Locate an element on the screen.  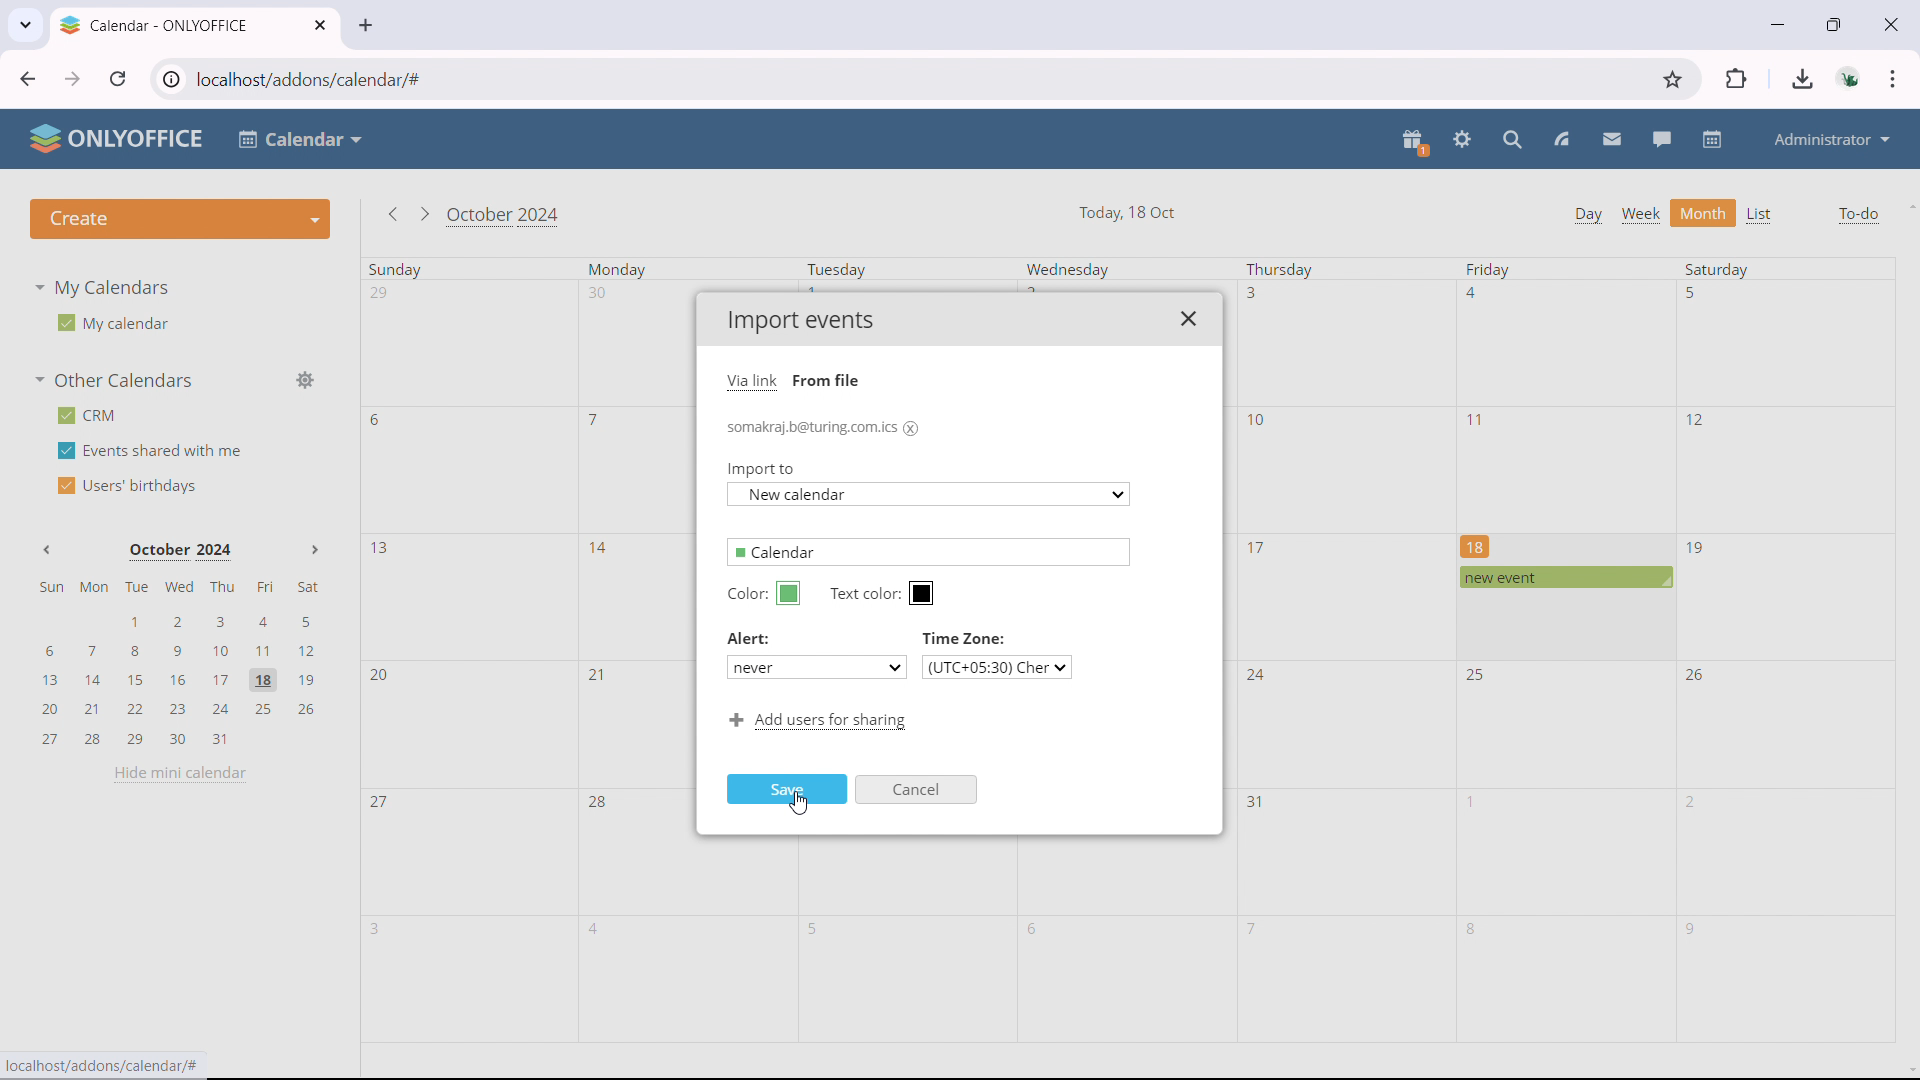
21 is located at coordinates (594, 673).